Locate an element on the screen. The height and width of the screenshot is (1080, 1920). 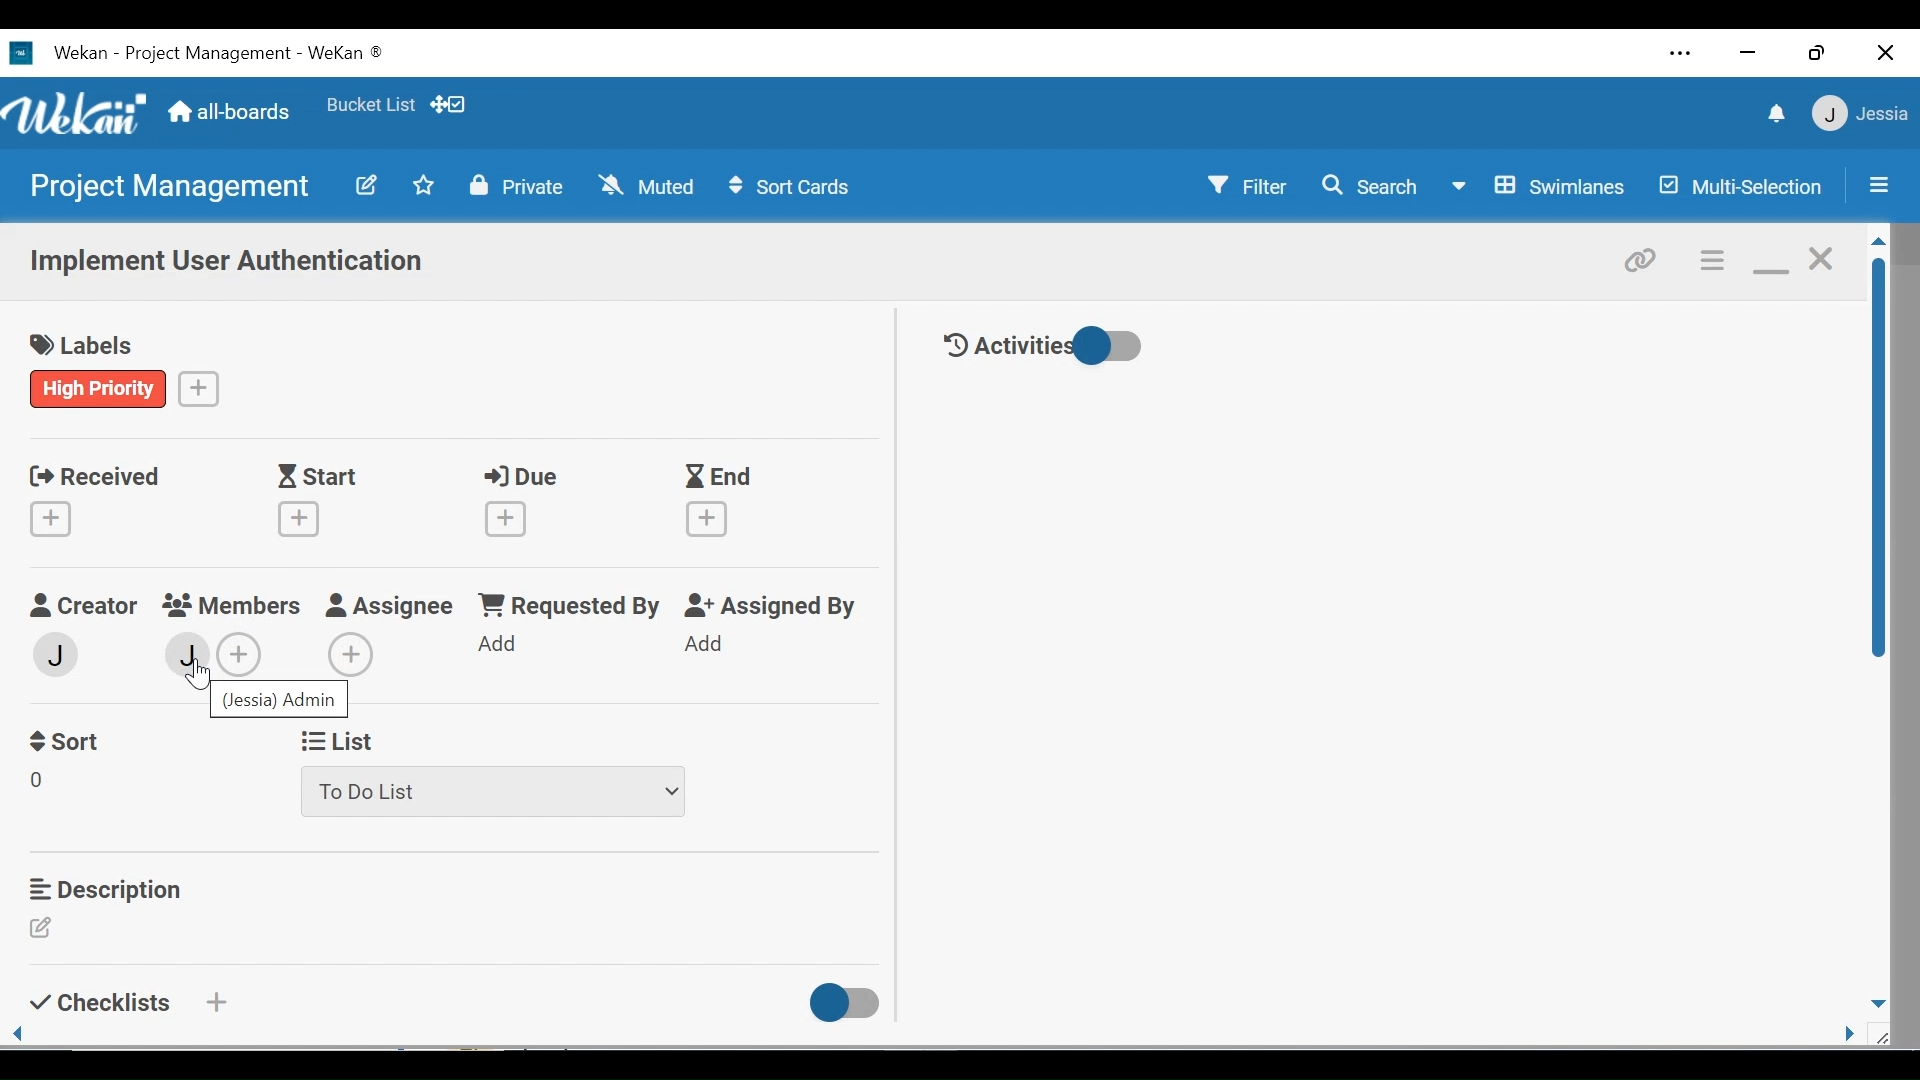
member menu is located at coordinates (1859, 113).